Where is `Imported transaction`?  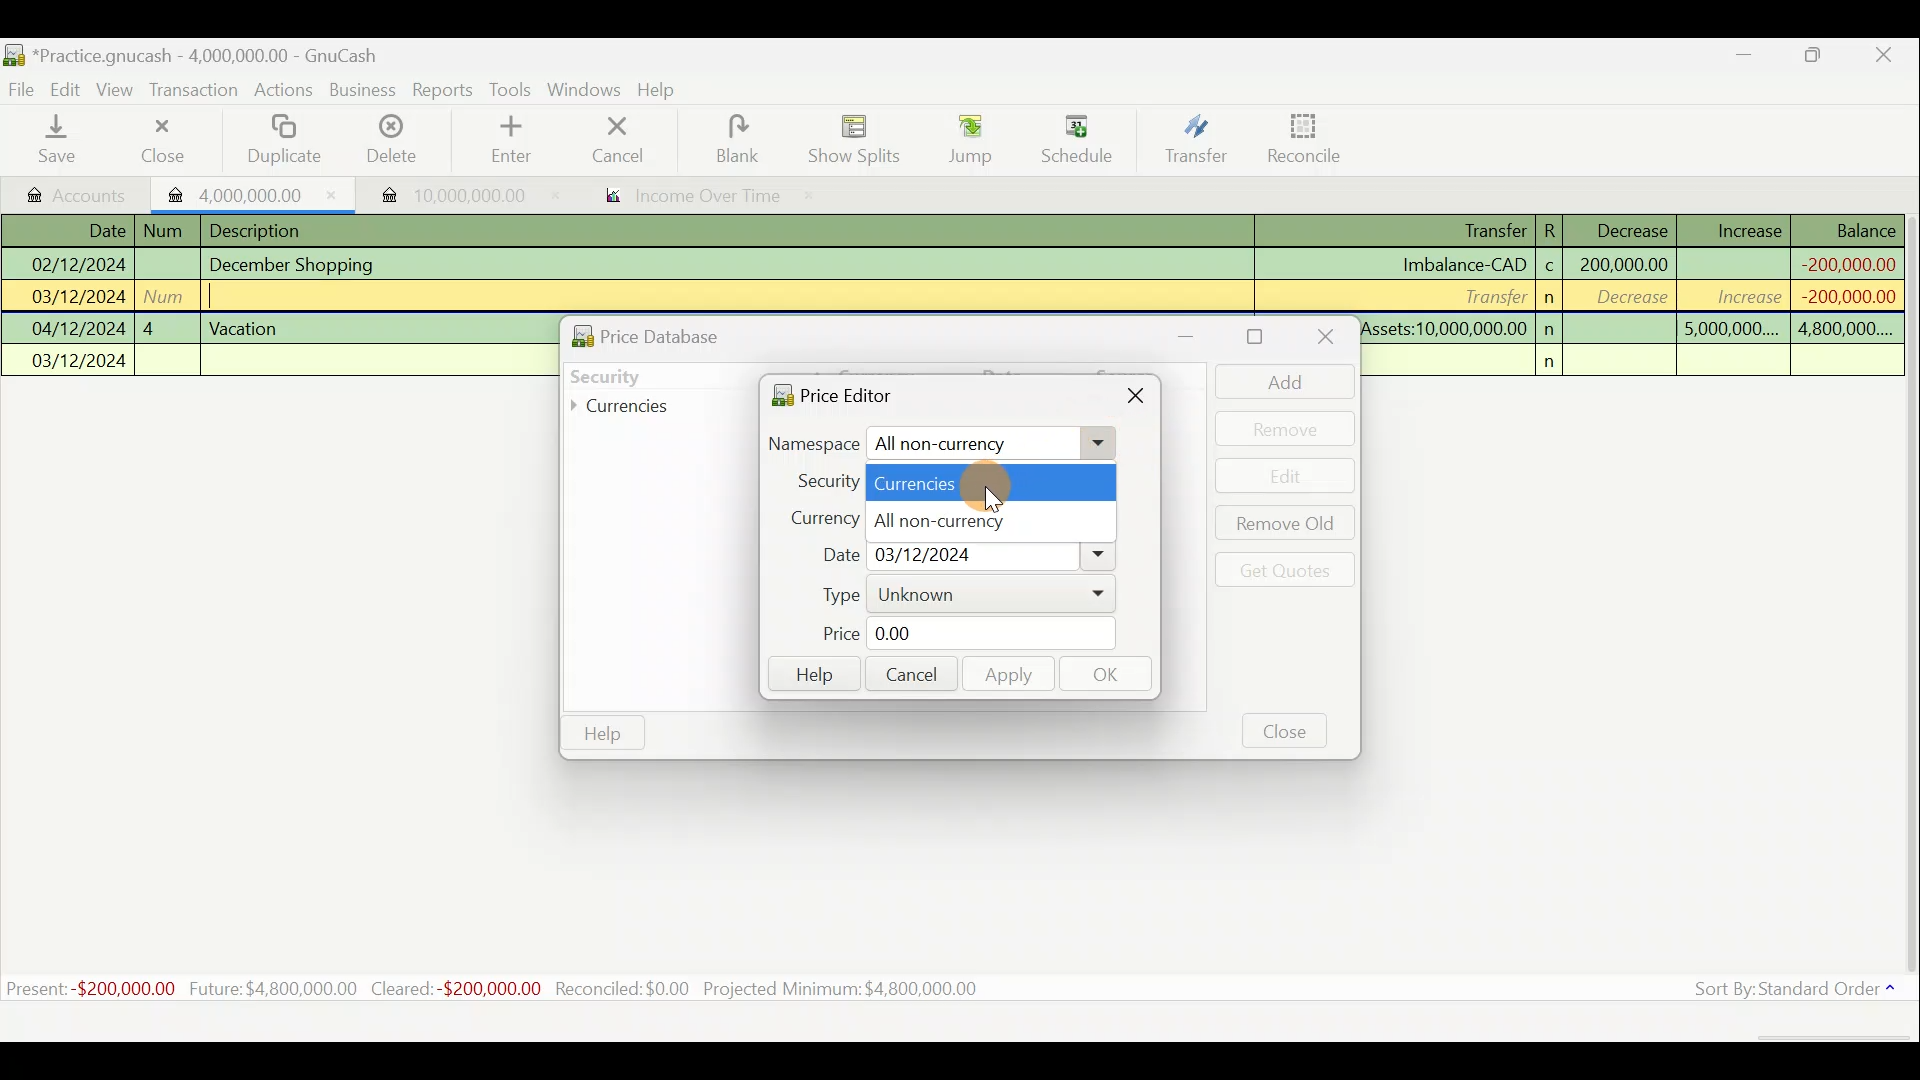
Imported transaction is located at coordinates (441, 190).